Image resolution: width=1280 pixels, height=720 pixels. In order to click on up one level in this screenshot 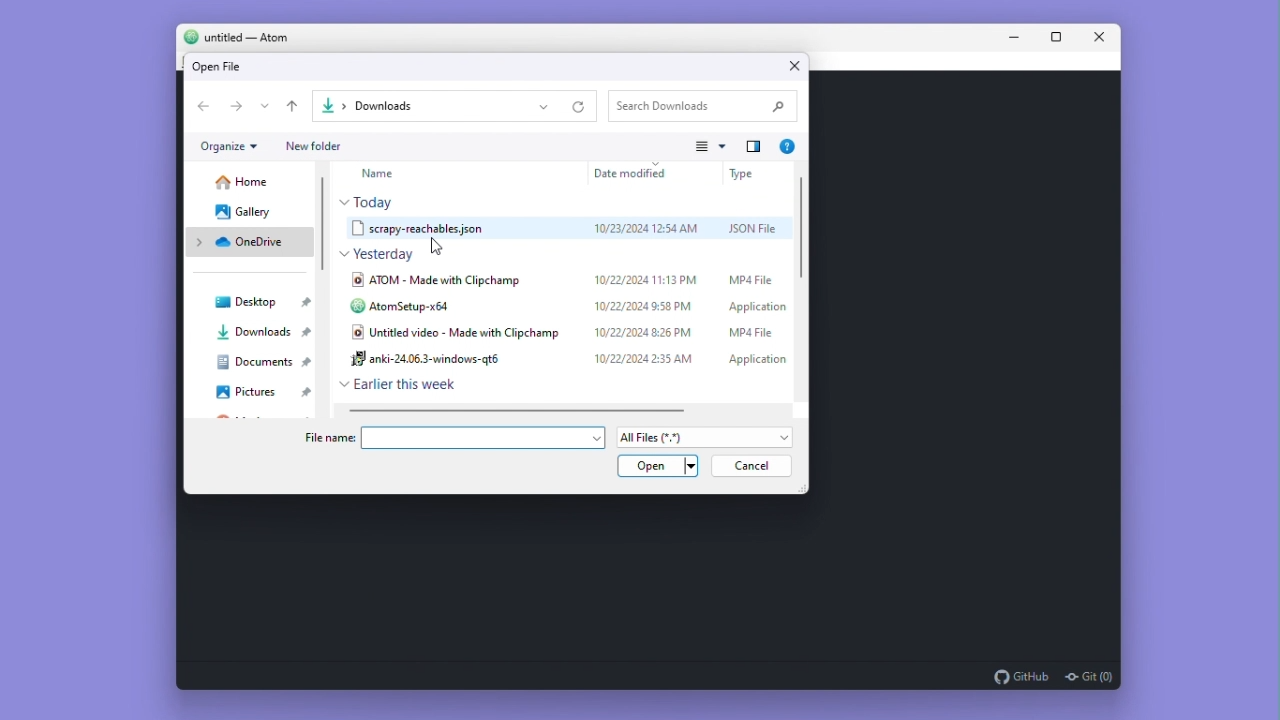, I will do `click(294, 105)`.